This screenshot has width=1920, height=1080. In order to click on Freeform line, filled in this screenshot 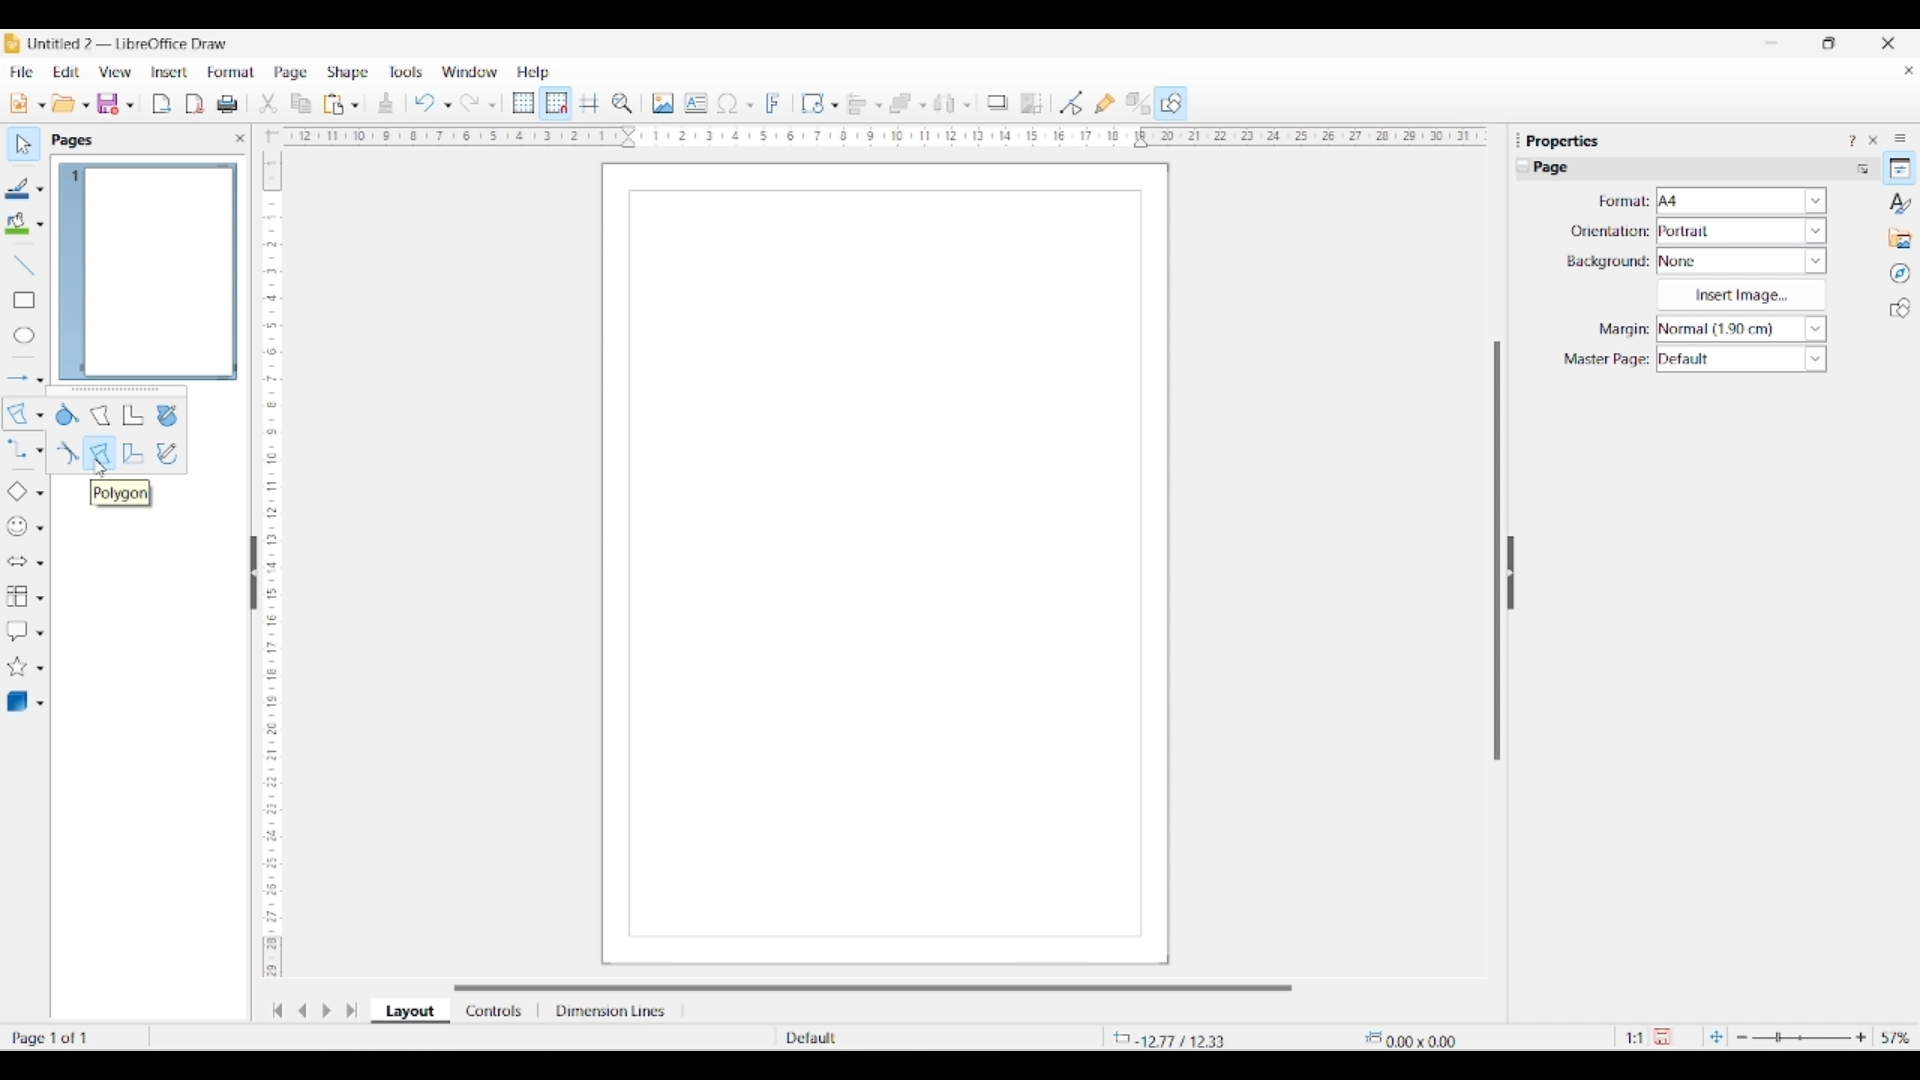, I will do `click(166, 416)`.